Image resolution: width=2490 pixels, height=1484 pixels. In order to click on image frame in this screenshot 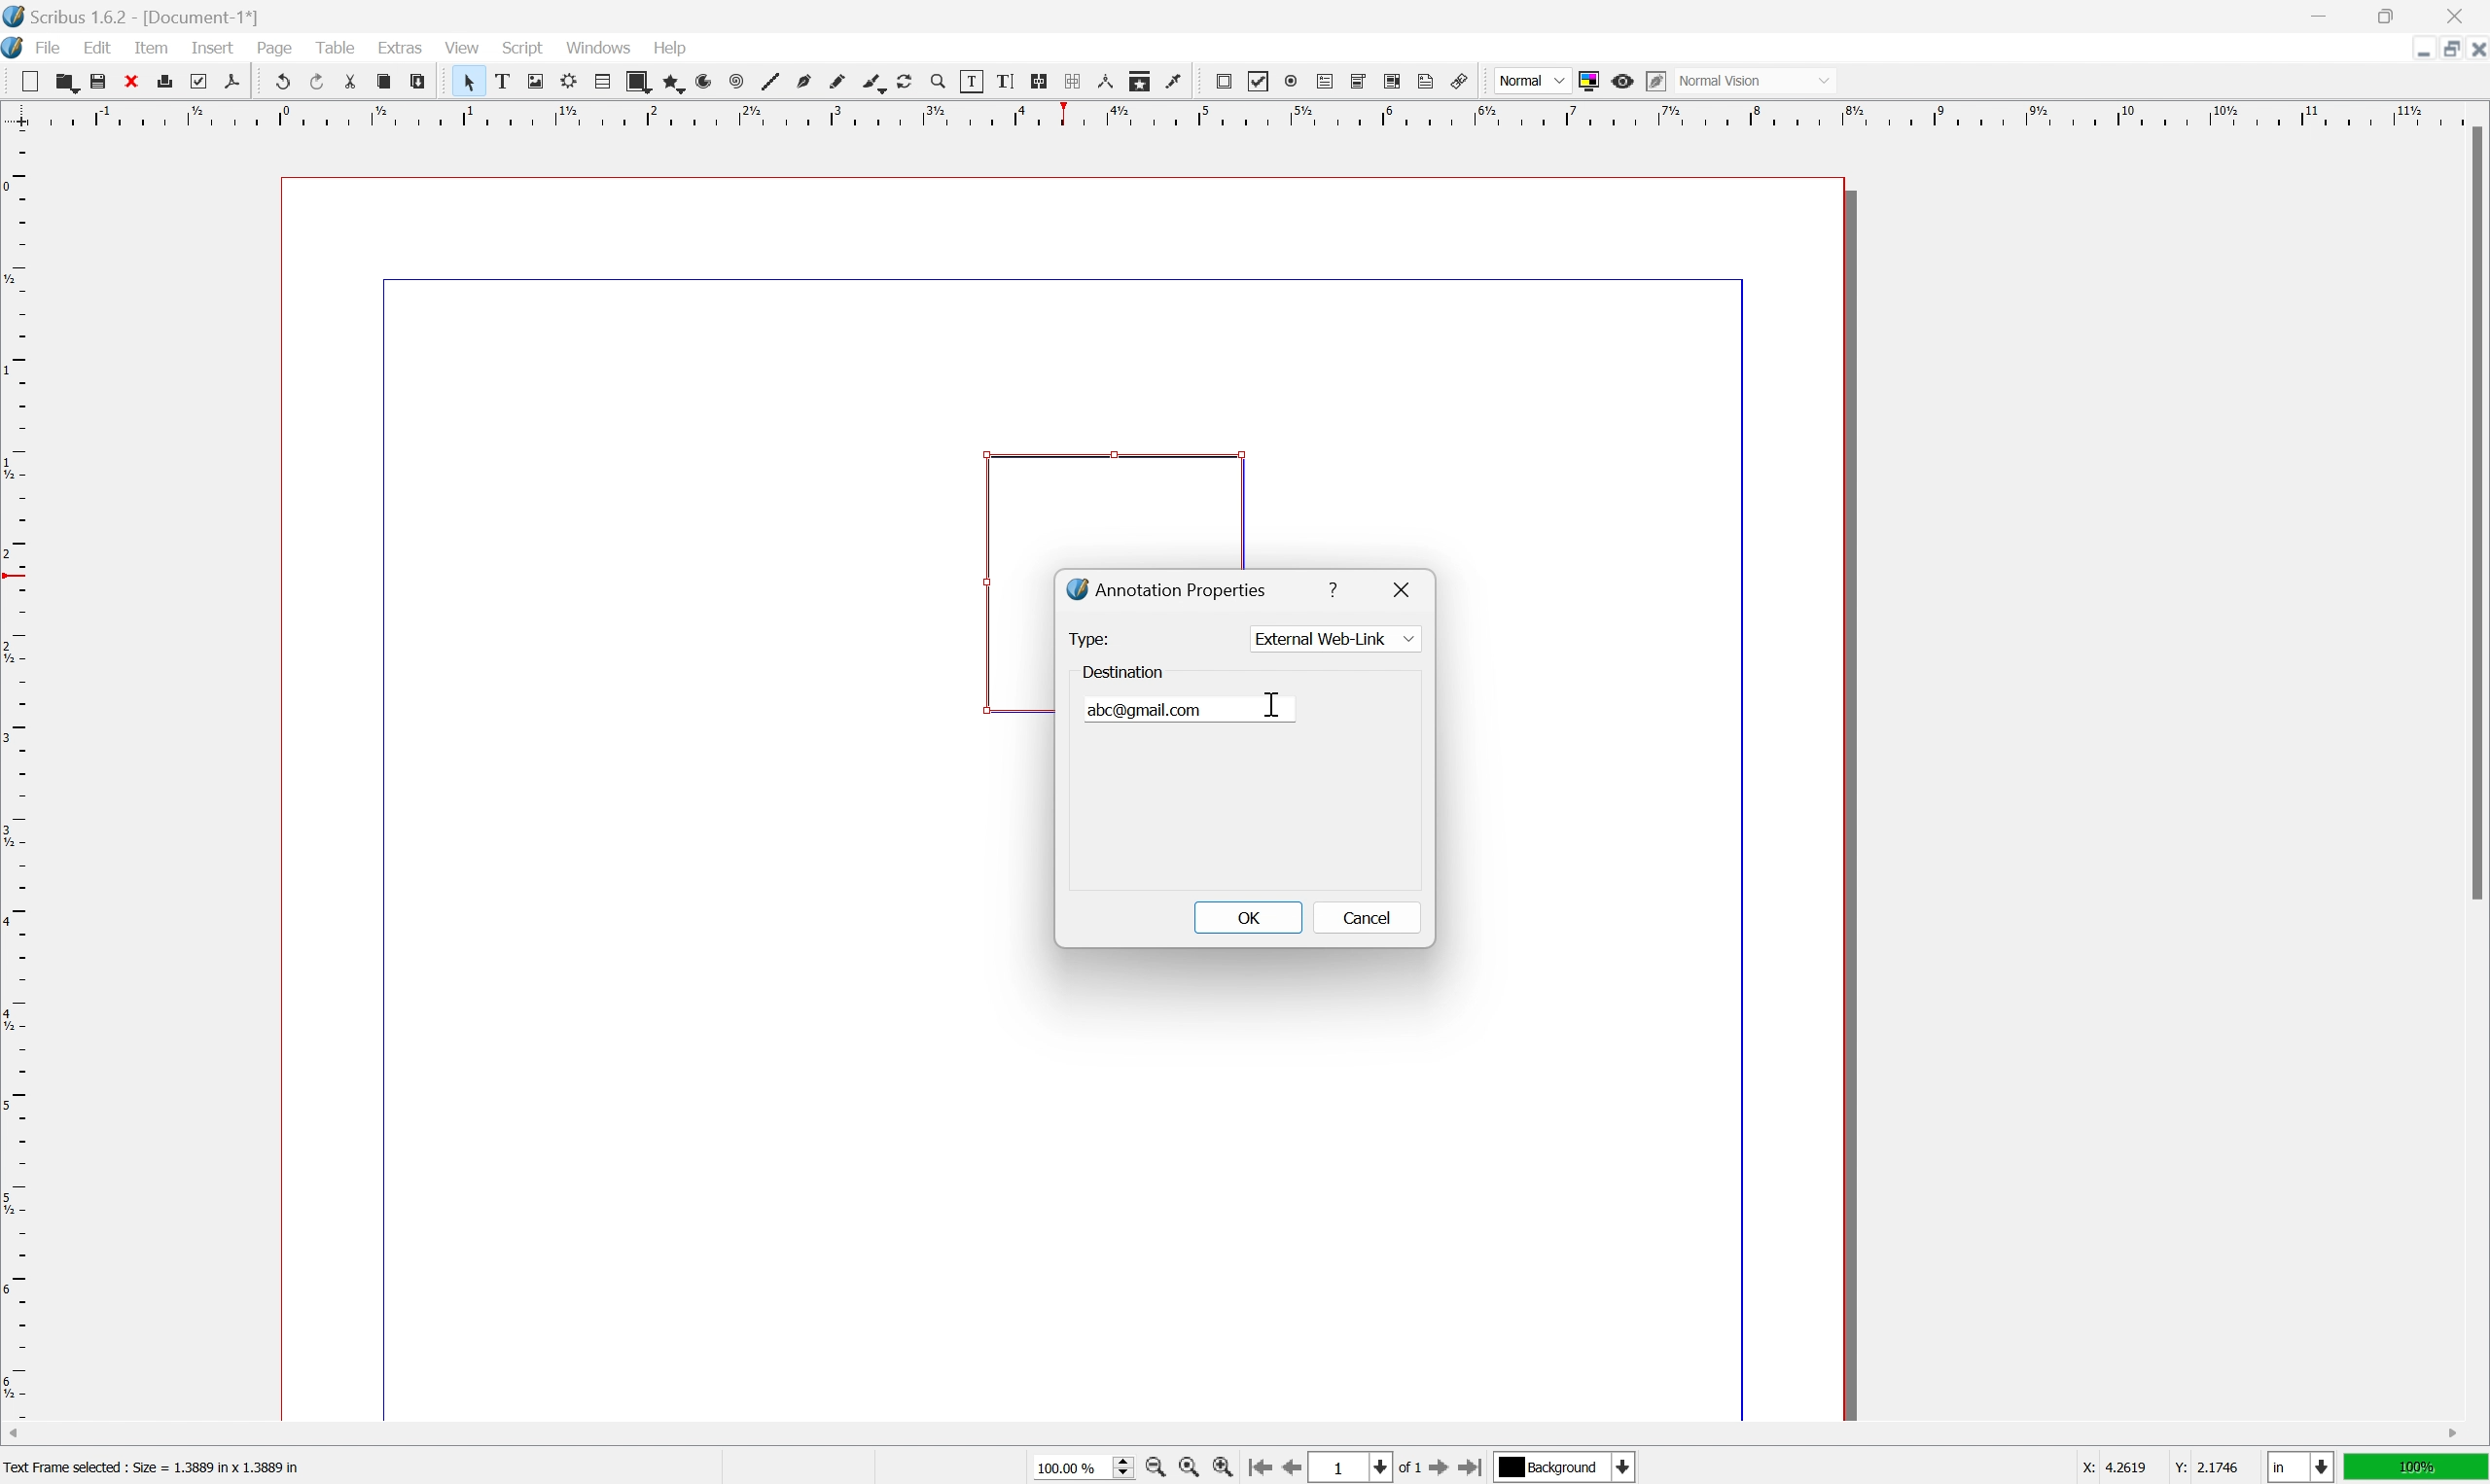, I will do `click(535, 81)`.